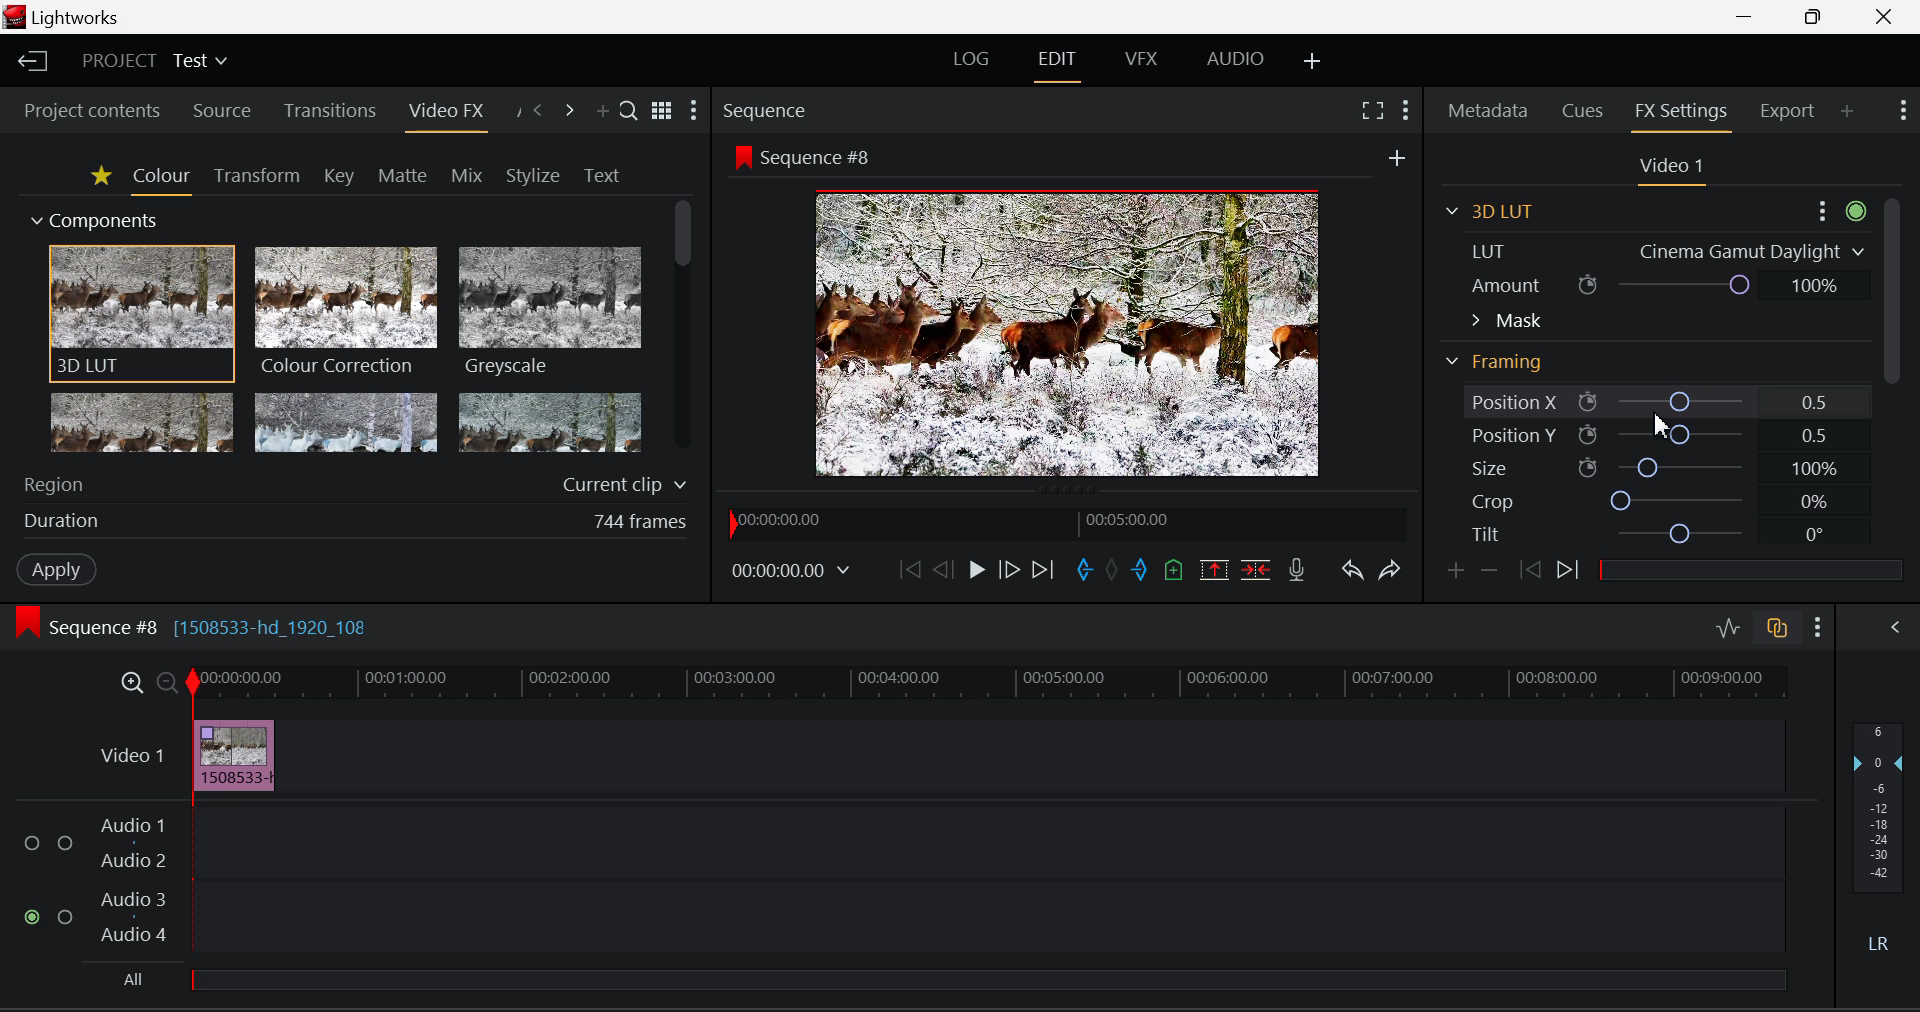  I want to click on Cursor Position AFTER_LAST_ACTION, so click(1662, 430).